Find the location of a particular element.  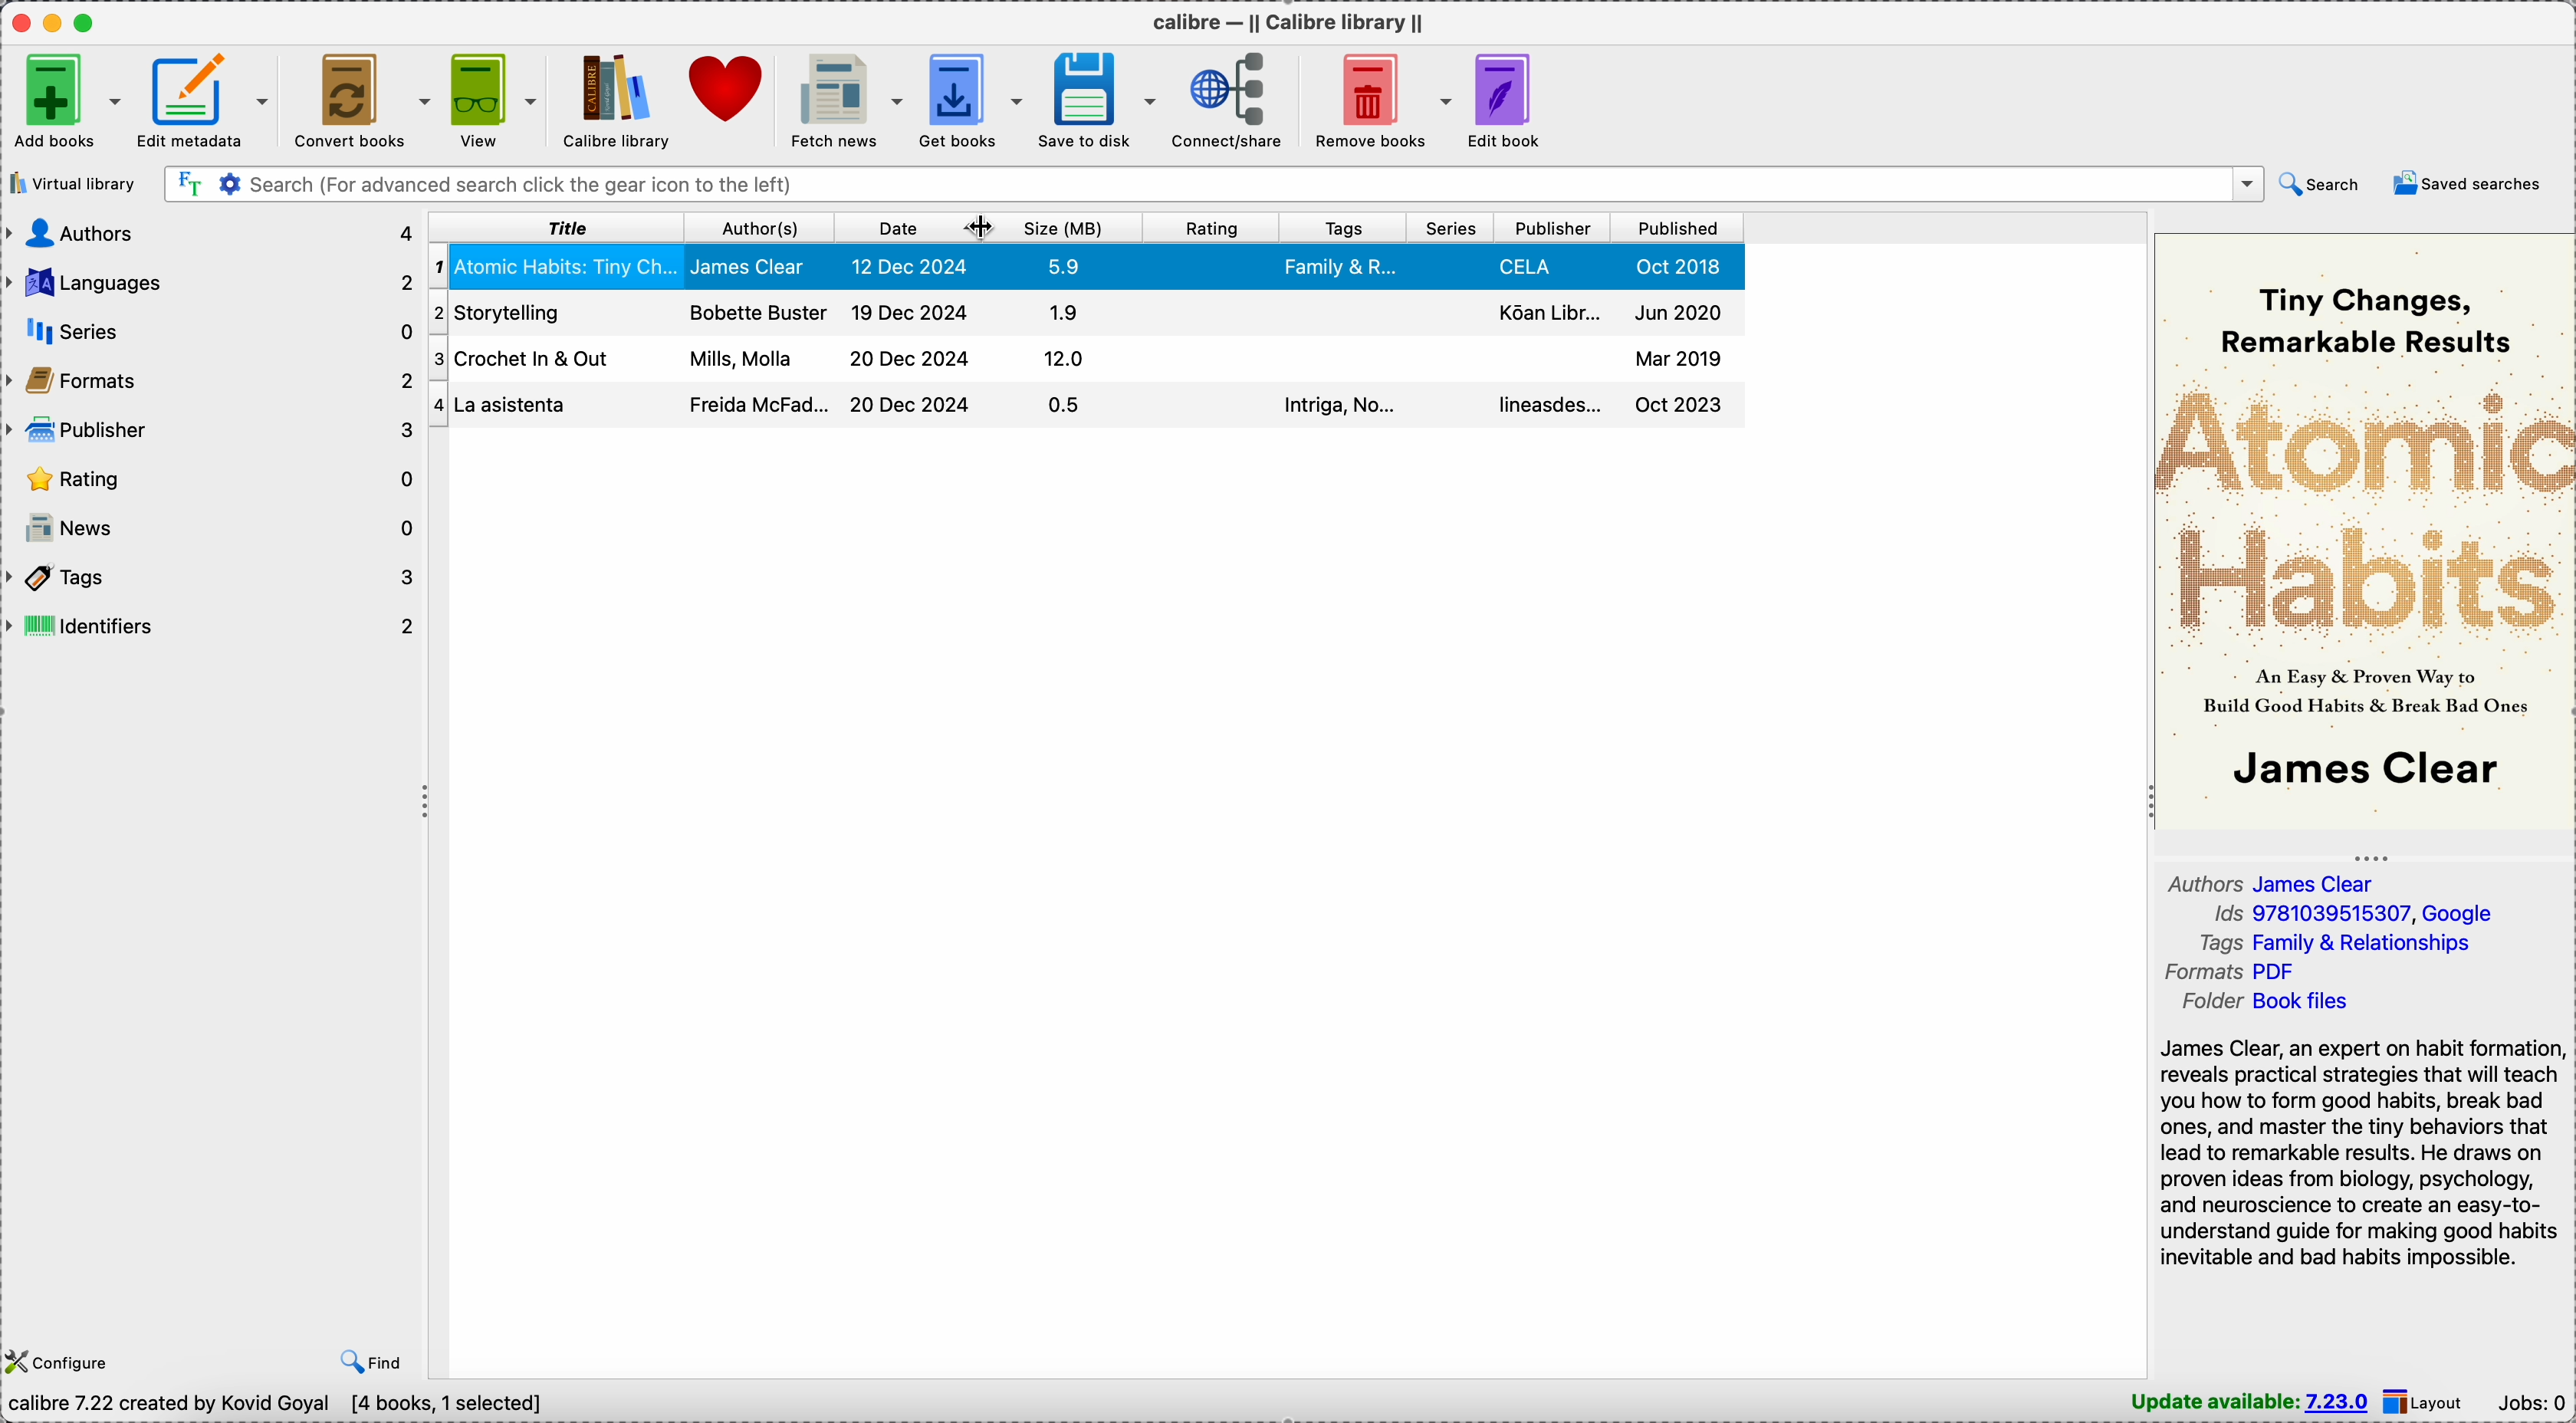

author(s) is located at coordinates (757, 230).